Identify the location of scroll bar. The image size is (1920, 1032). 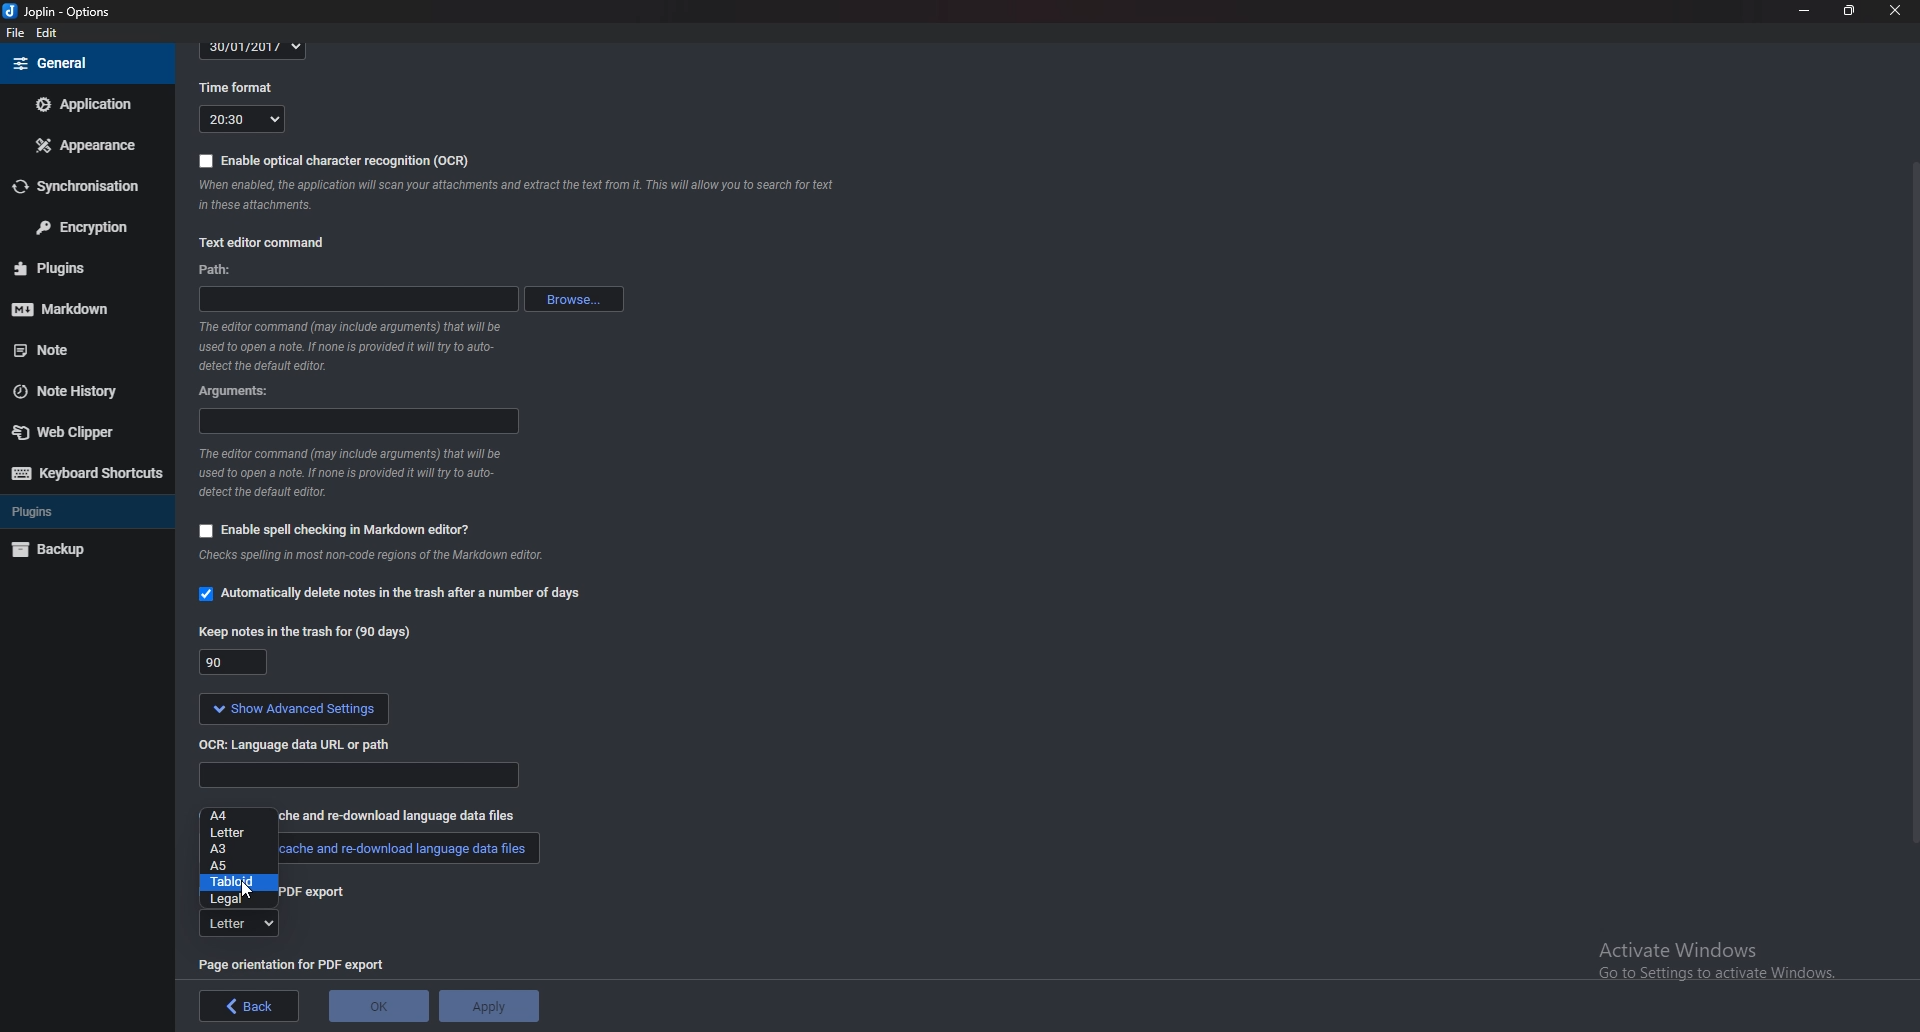
(1912, 501).